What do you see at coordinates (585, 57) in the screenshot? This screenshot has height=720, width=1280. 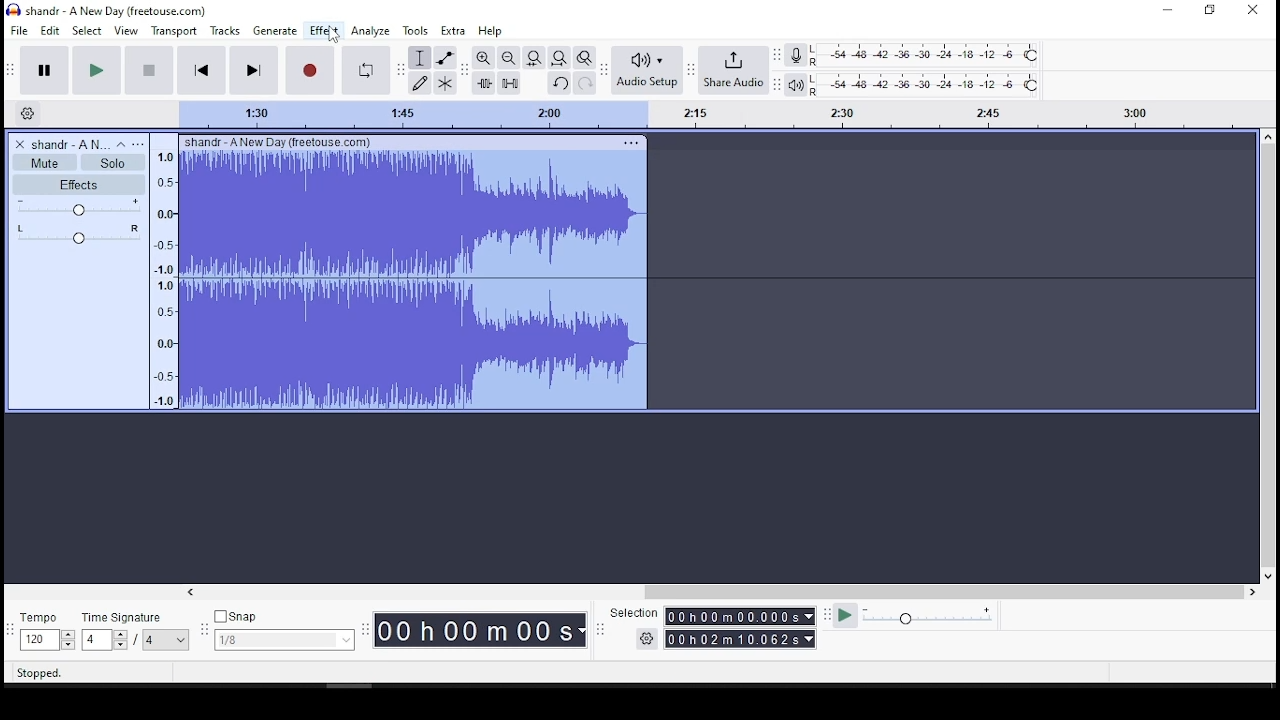 I see `zoom toggle` at bounding box center [585, 57].